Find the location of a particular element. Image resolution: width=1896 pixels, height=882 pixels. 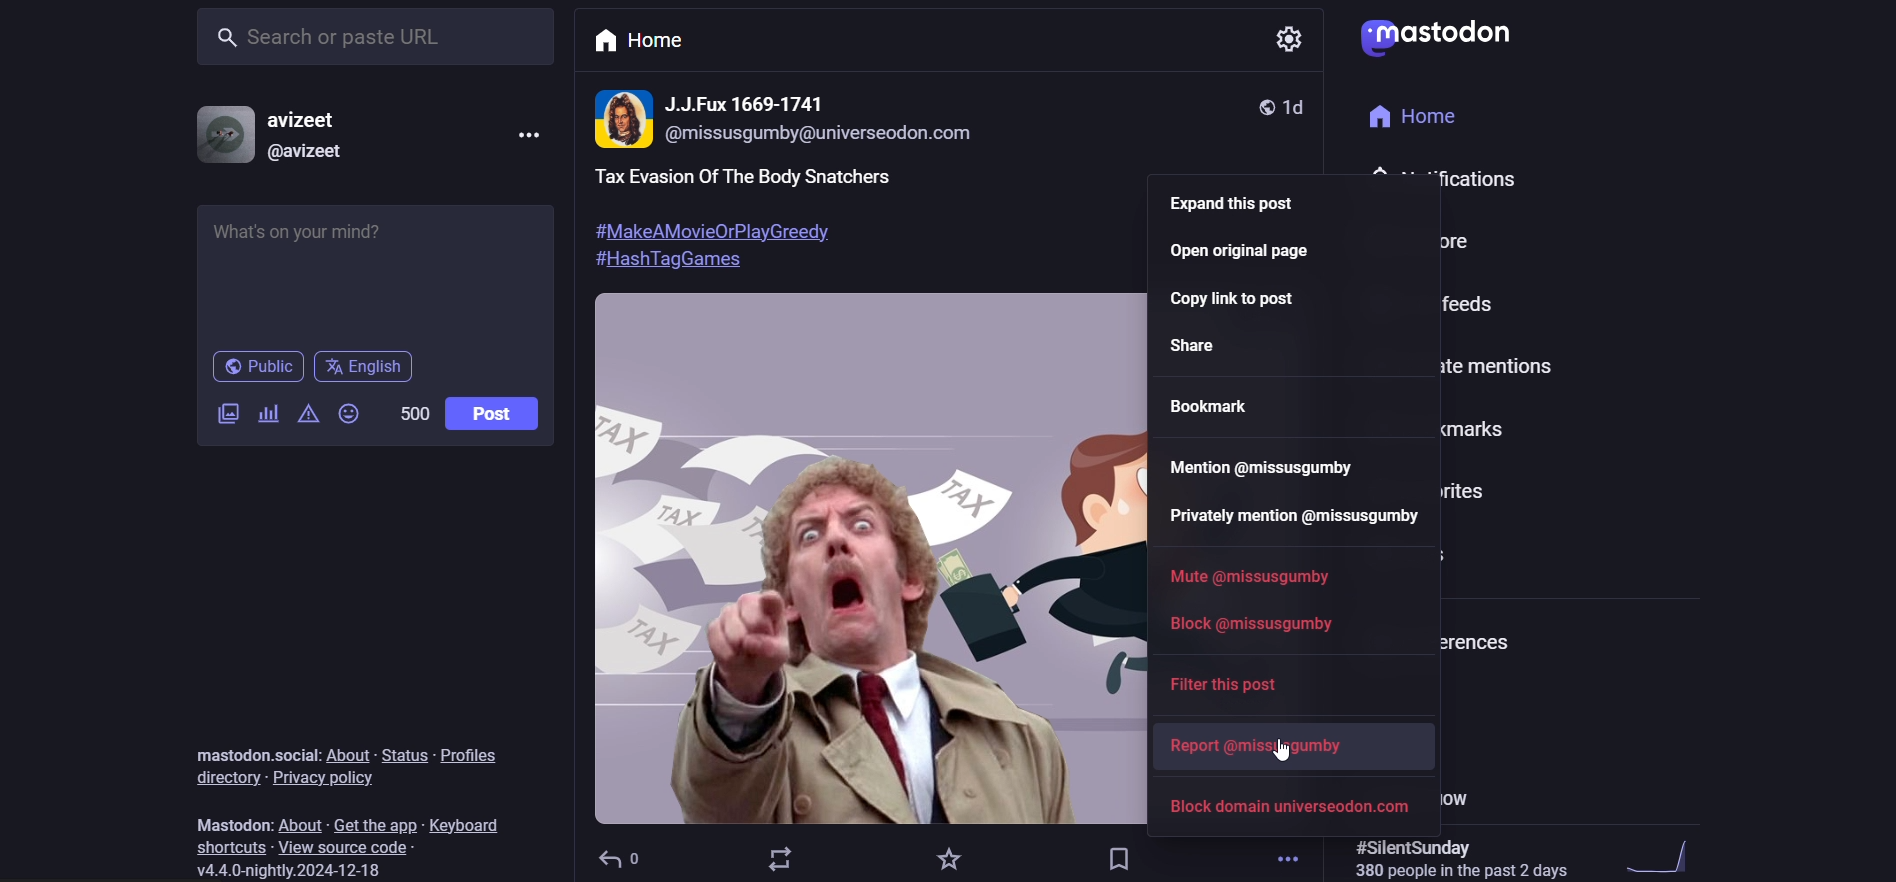

last modified is located at coordinates (1305, 104).